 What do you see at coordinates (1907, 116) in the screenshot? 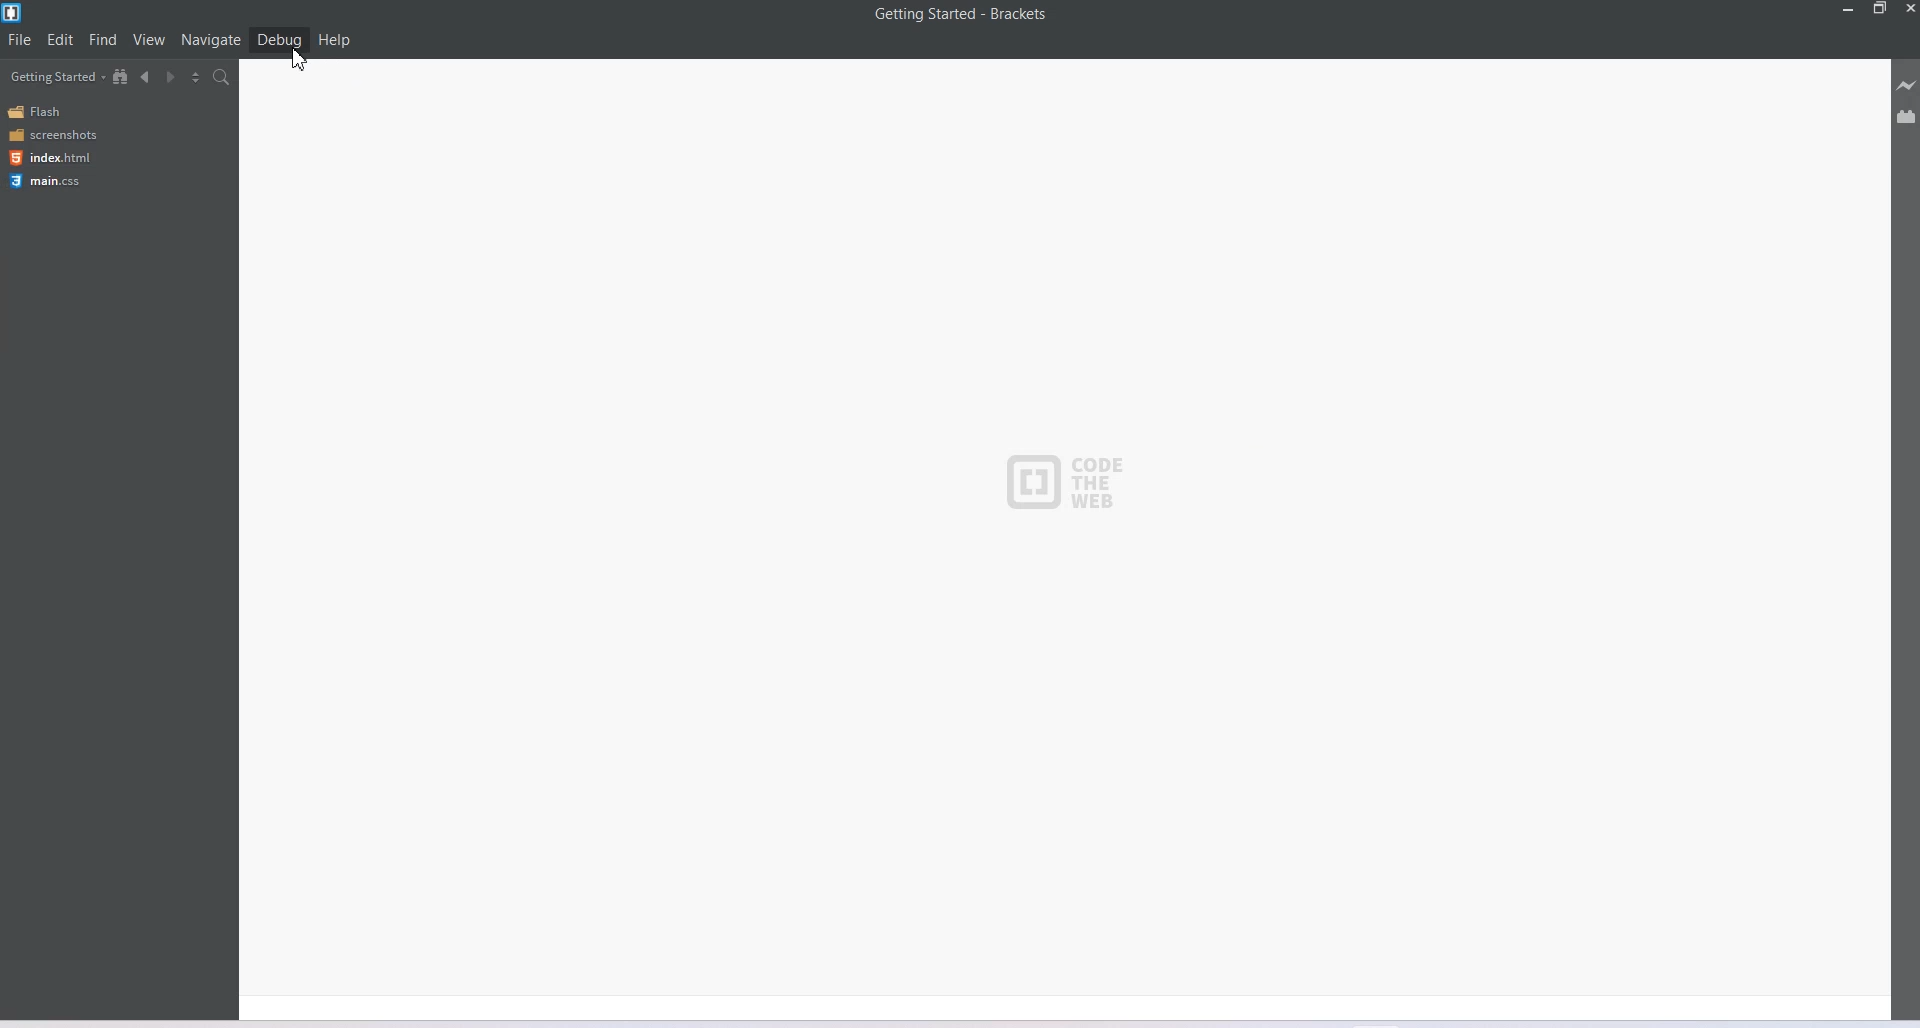
I see `Extension Manager` at bounding box center [1907, 116].